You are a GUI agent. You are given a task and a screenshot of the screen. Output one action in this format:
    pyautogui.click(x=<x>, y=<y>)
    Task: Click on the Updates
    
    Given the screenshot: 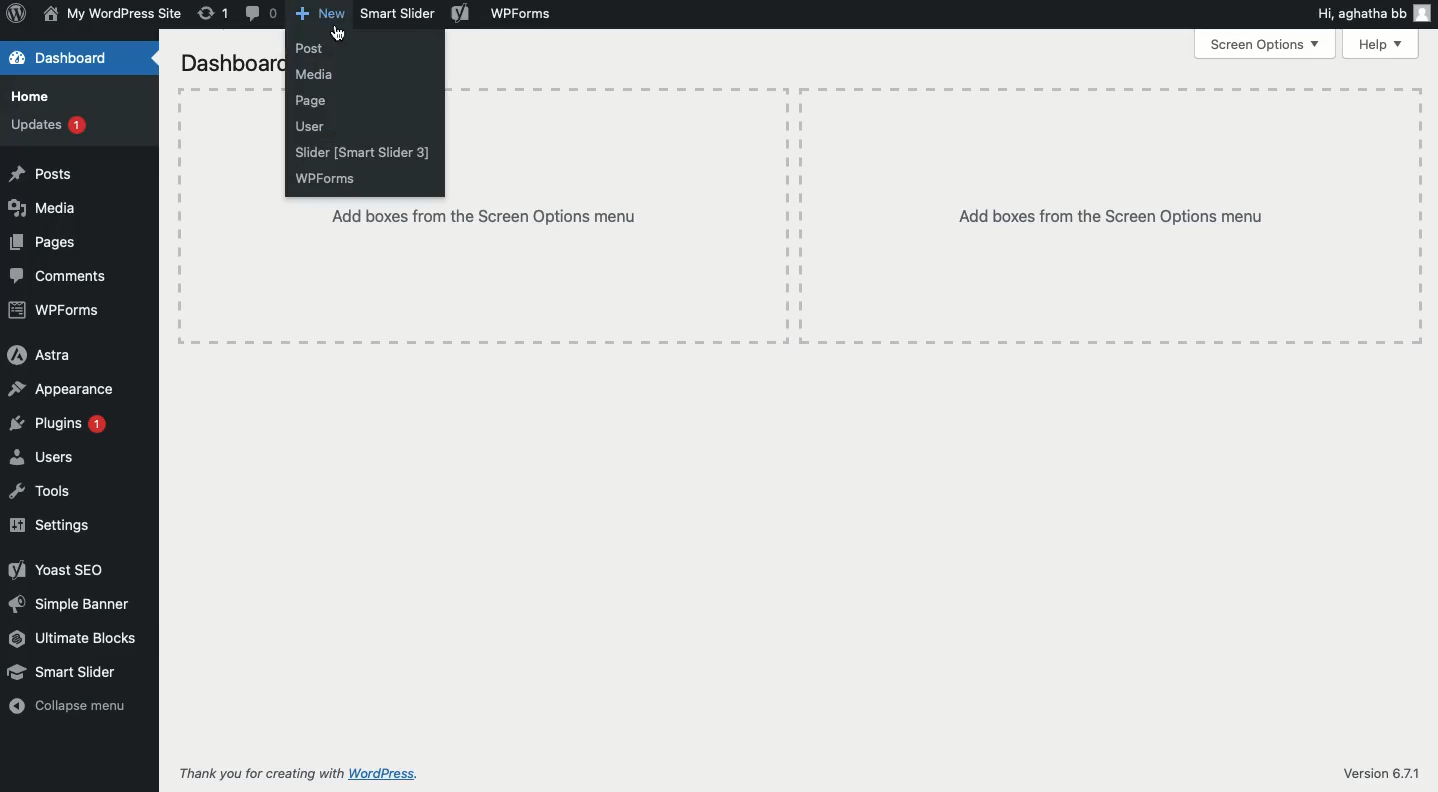 What is the action you would take?
    pyautogui.click(x=47, y=123)
    